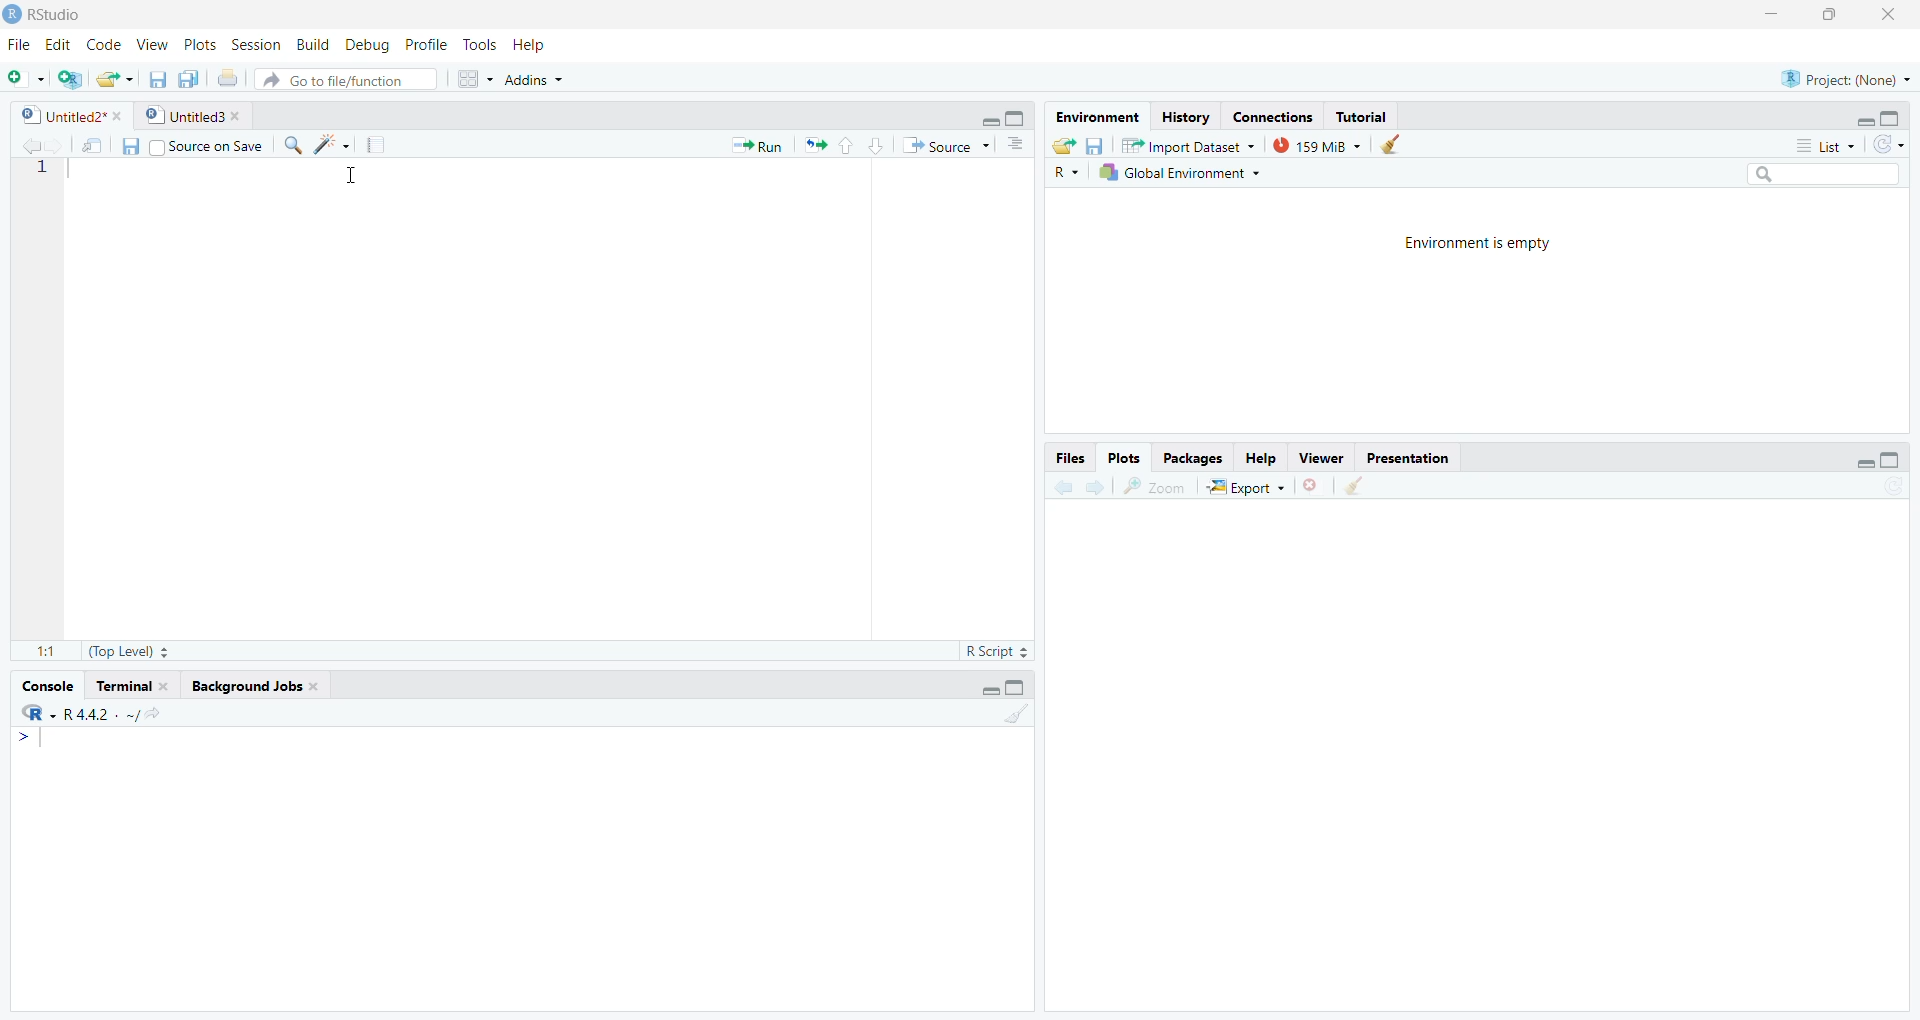 Image resolution: width=1920 pixels, height=1020 pixels. What do you see at coordinates (70, 81) in the screenshot?
I see `Create a project` at bounding box center [70, 81].